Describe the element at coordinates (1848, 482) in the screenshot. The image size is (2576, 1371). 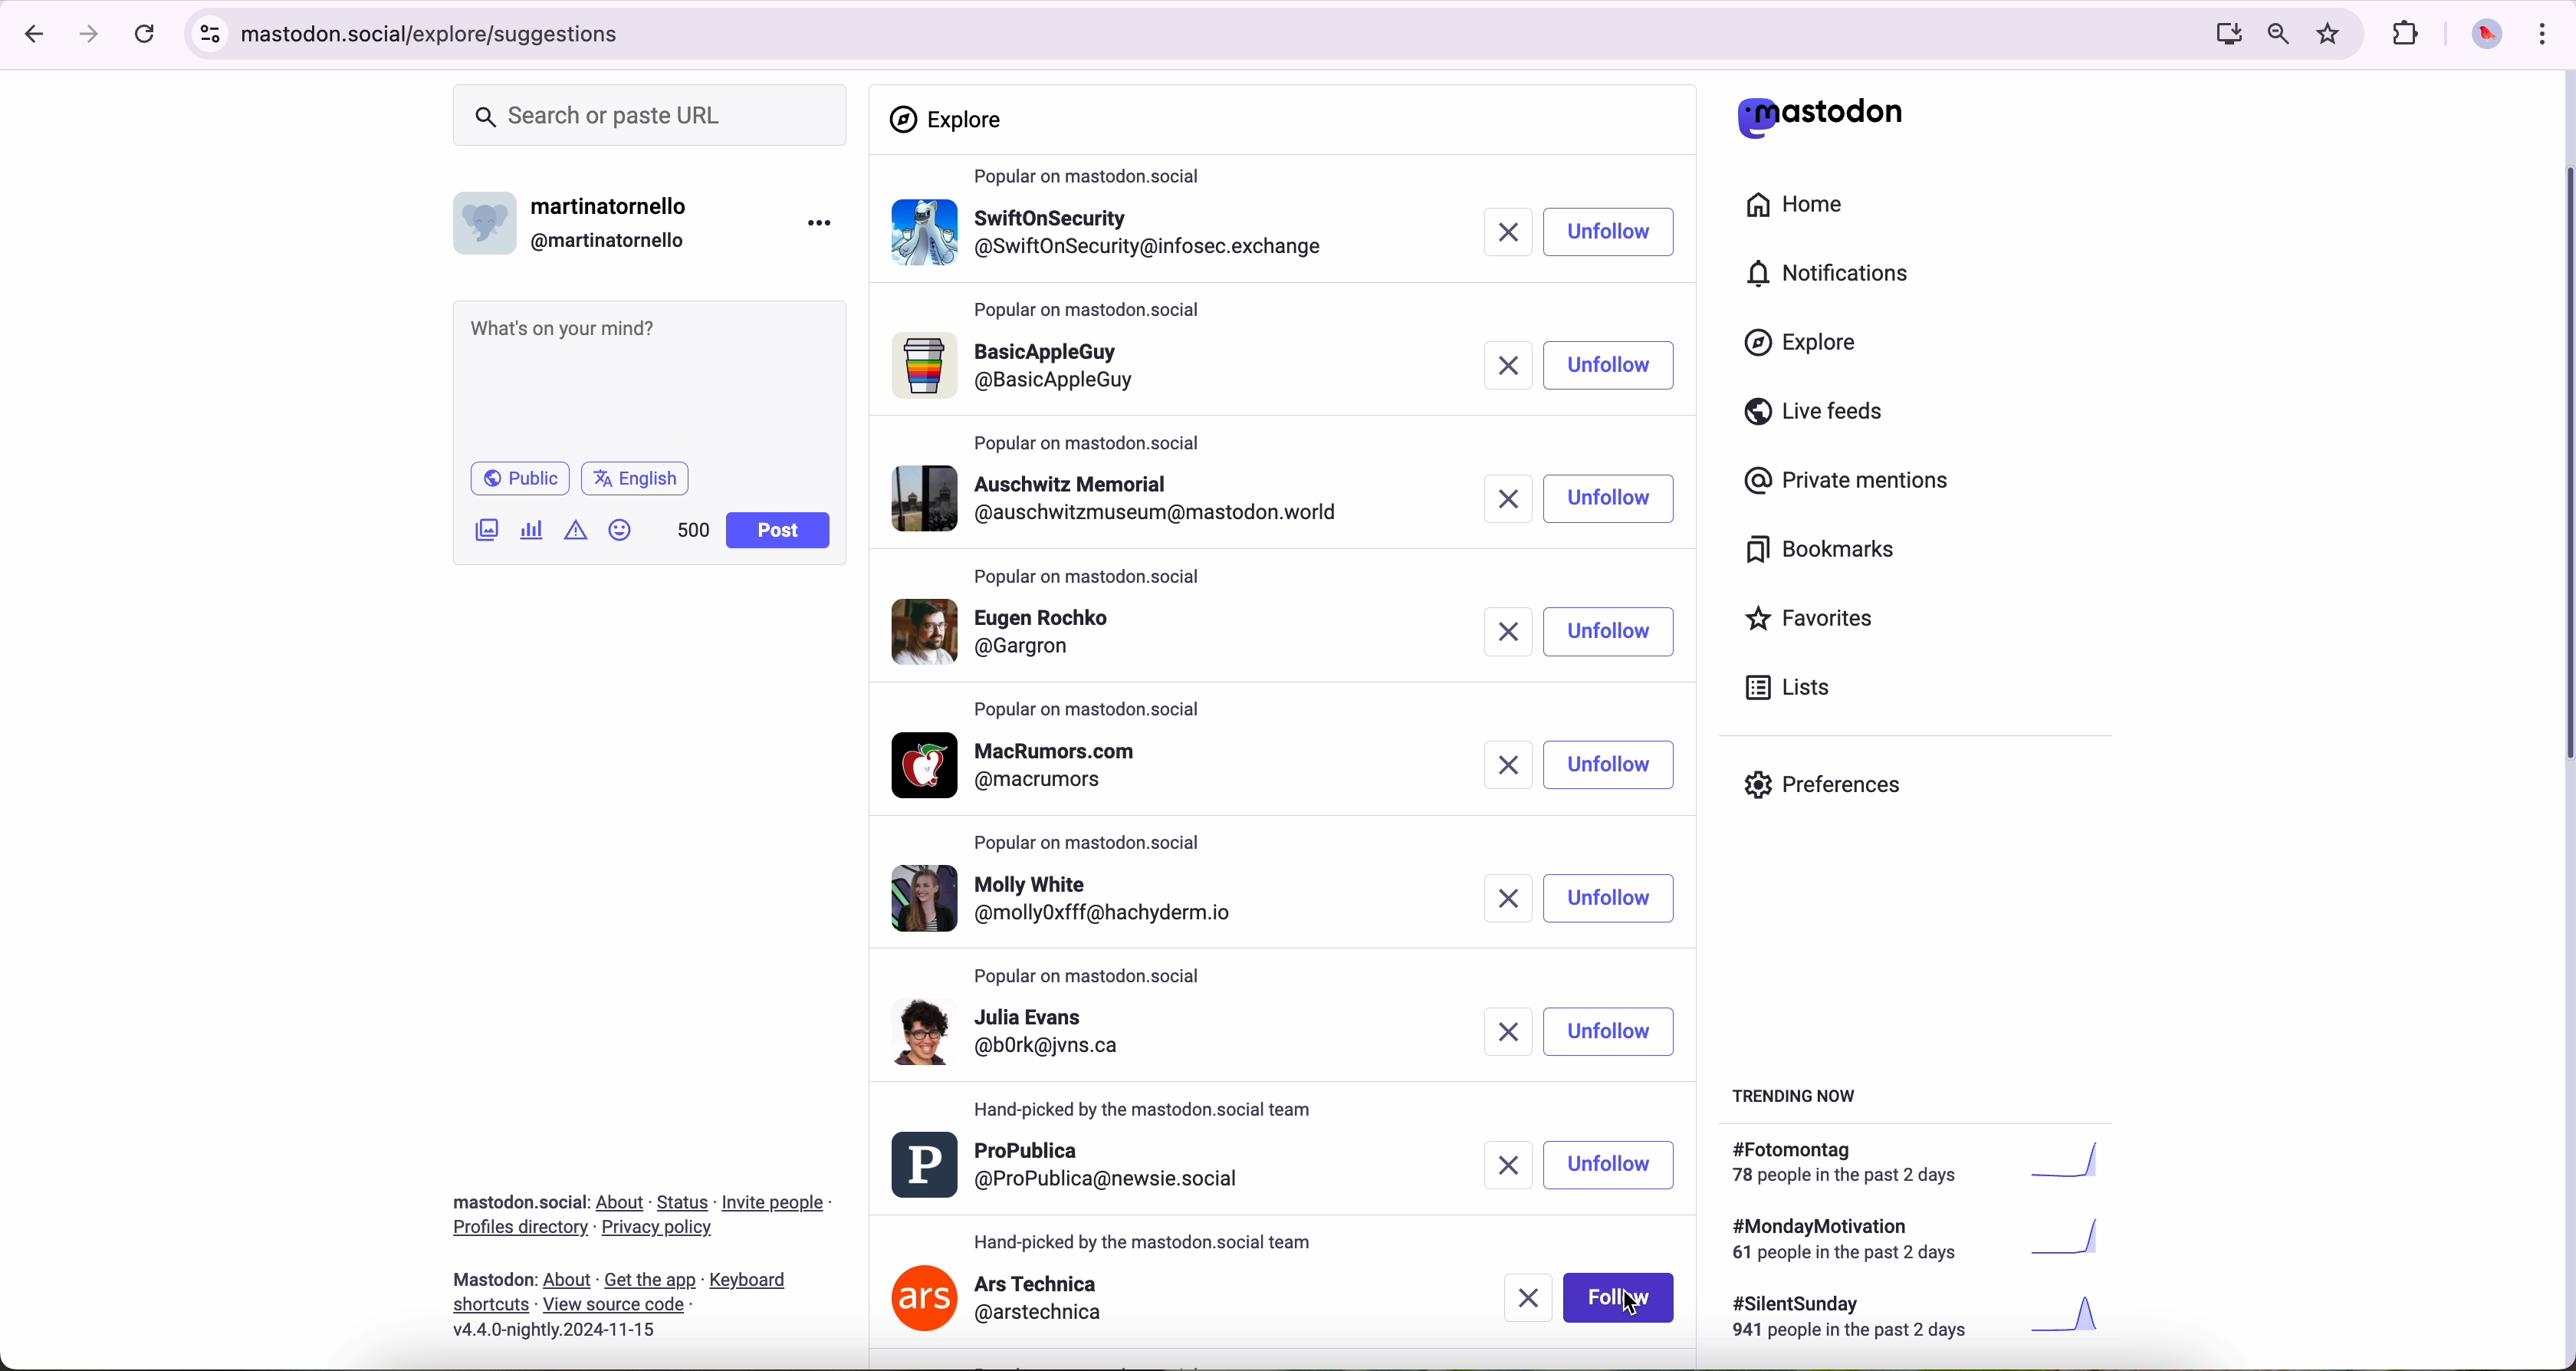
I see `private mentions` at that location.